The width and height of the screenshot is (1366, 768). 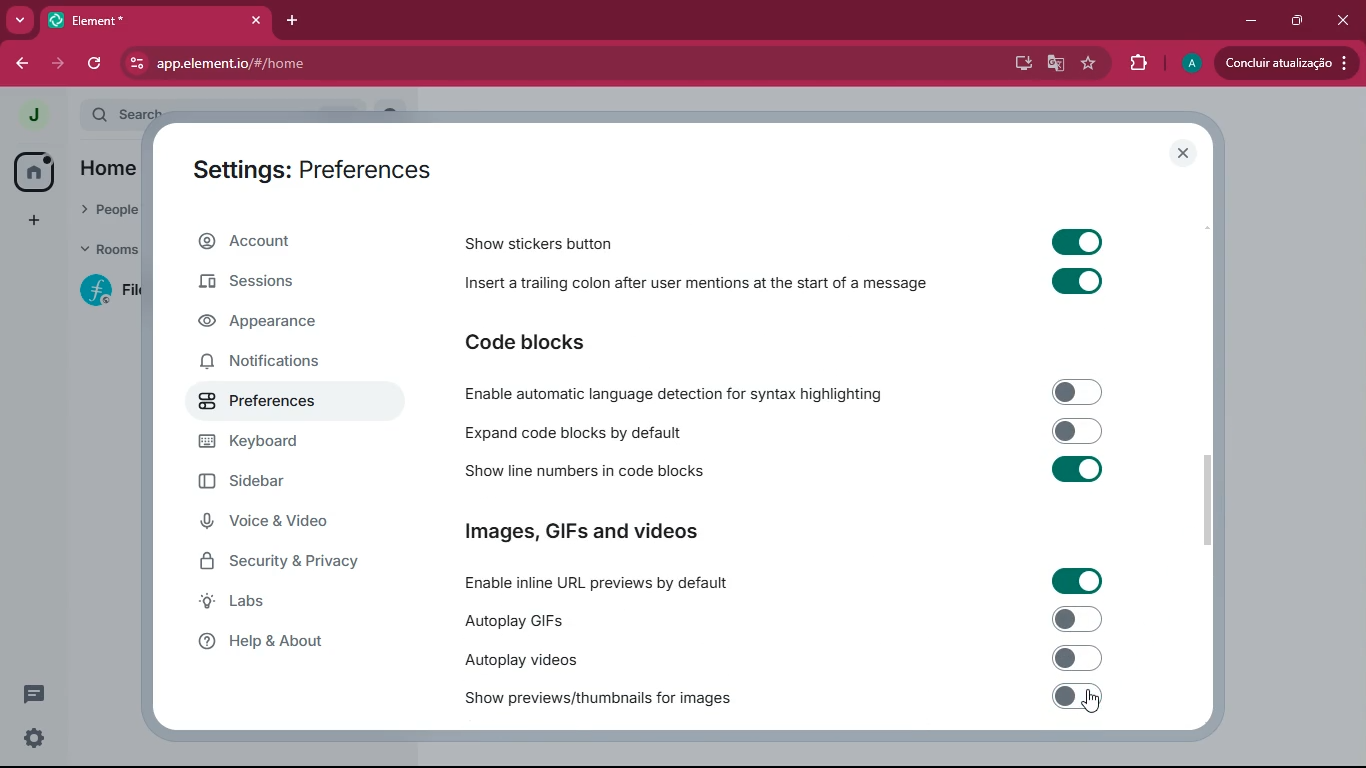 I want to click on add tab, so click(x=294, y=20).